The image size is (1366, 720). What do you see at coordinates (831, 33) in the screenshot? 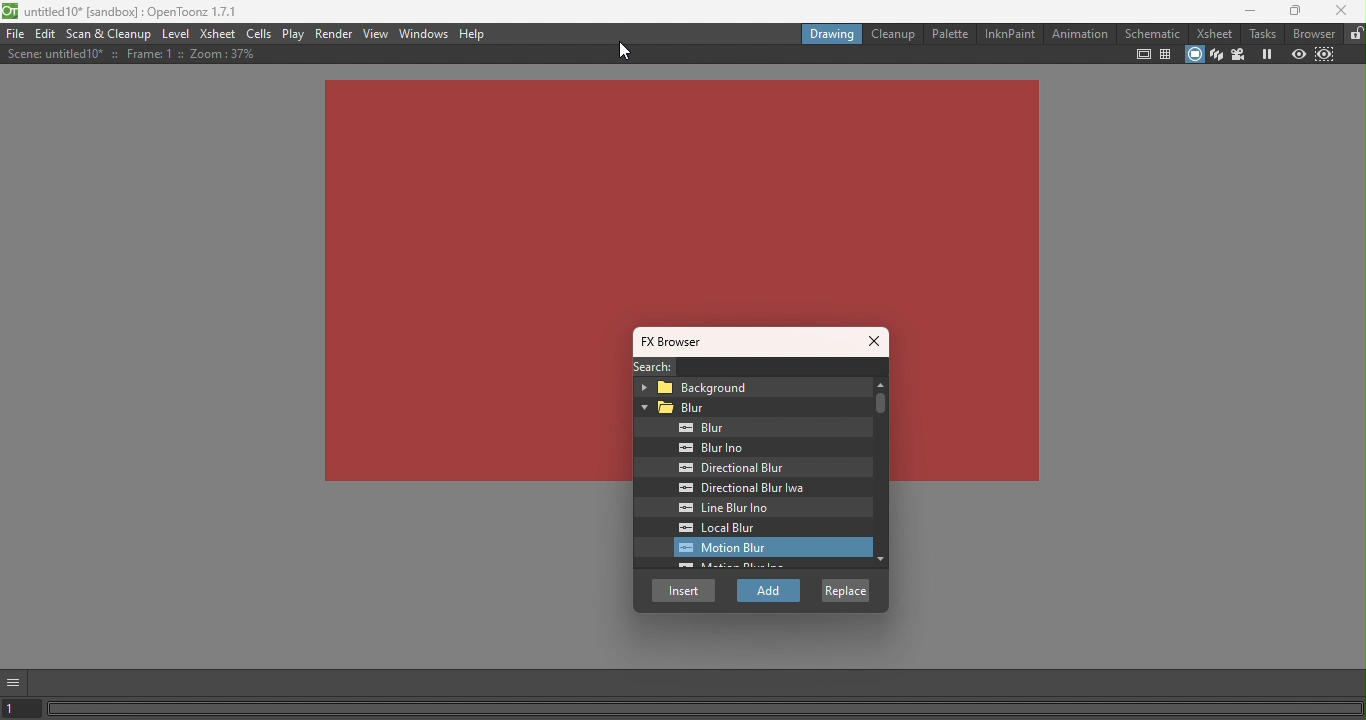
I see `Drawing` at bounding box center [831, 33].